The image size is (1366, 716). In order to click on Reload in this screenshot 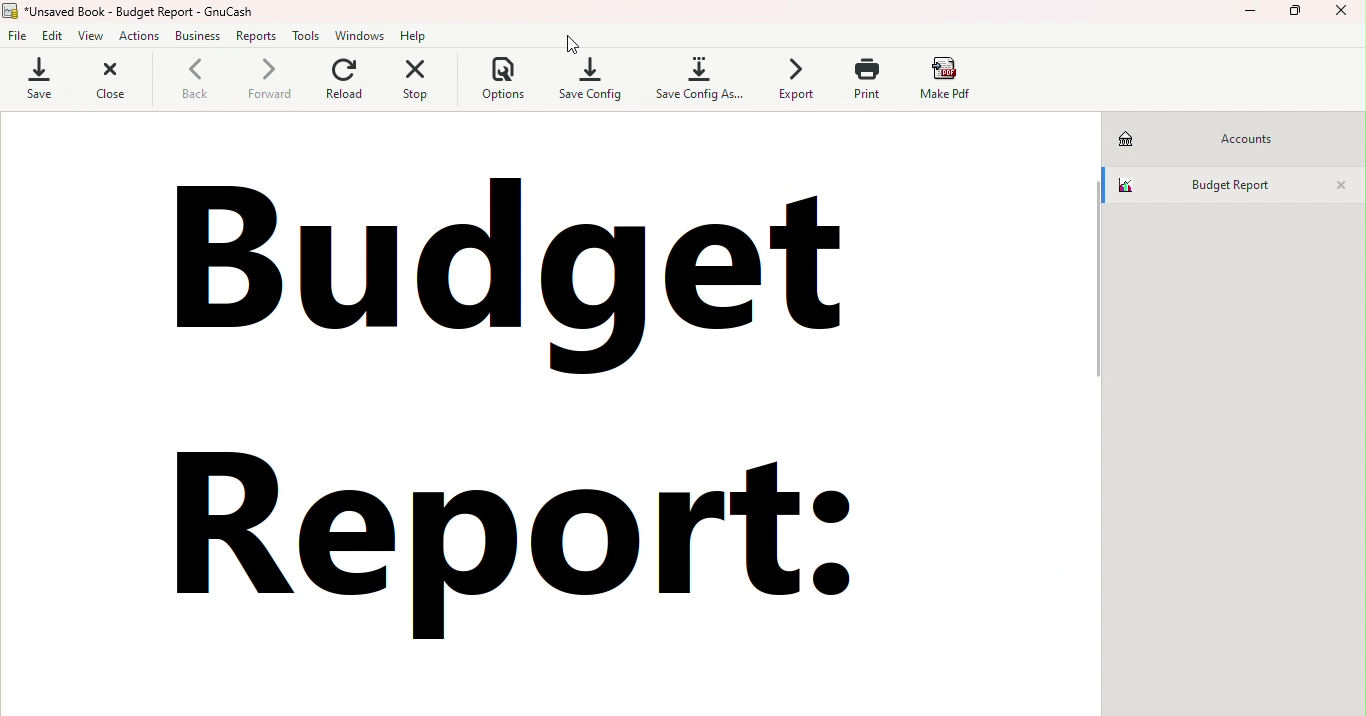, I will do `click(352, 87)`.